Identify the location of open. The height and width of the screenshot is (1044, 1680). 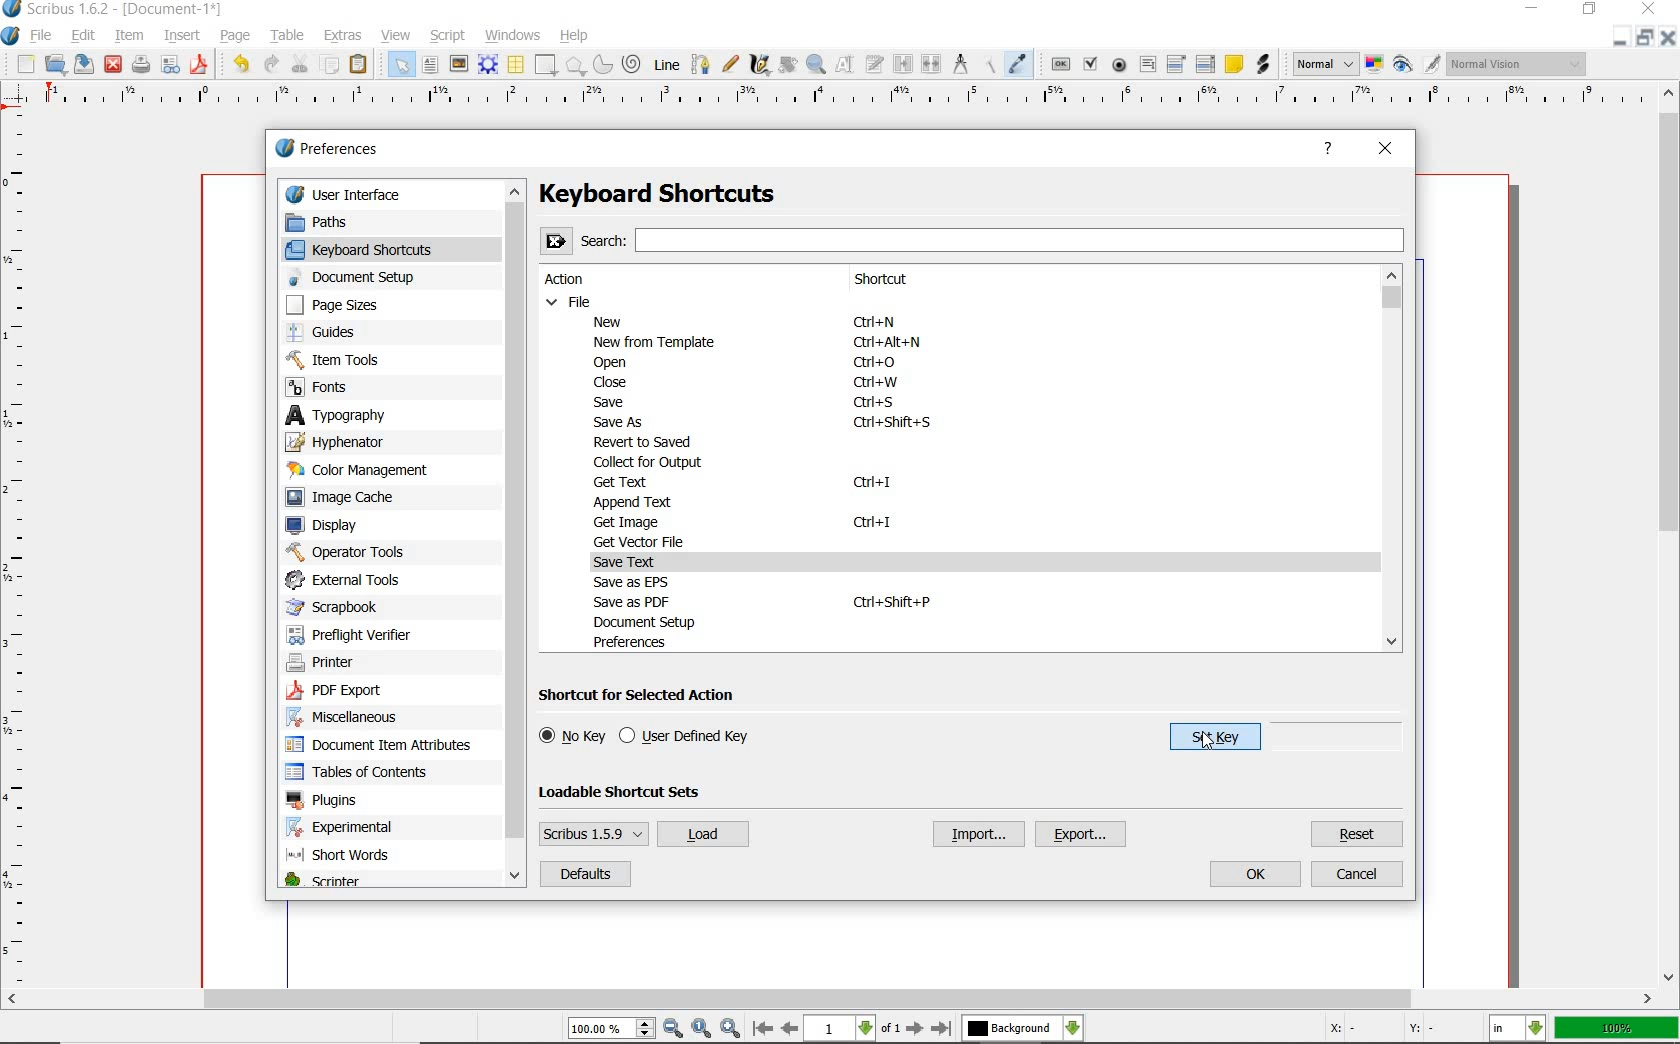
(55, 63).